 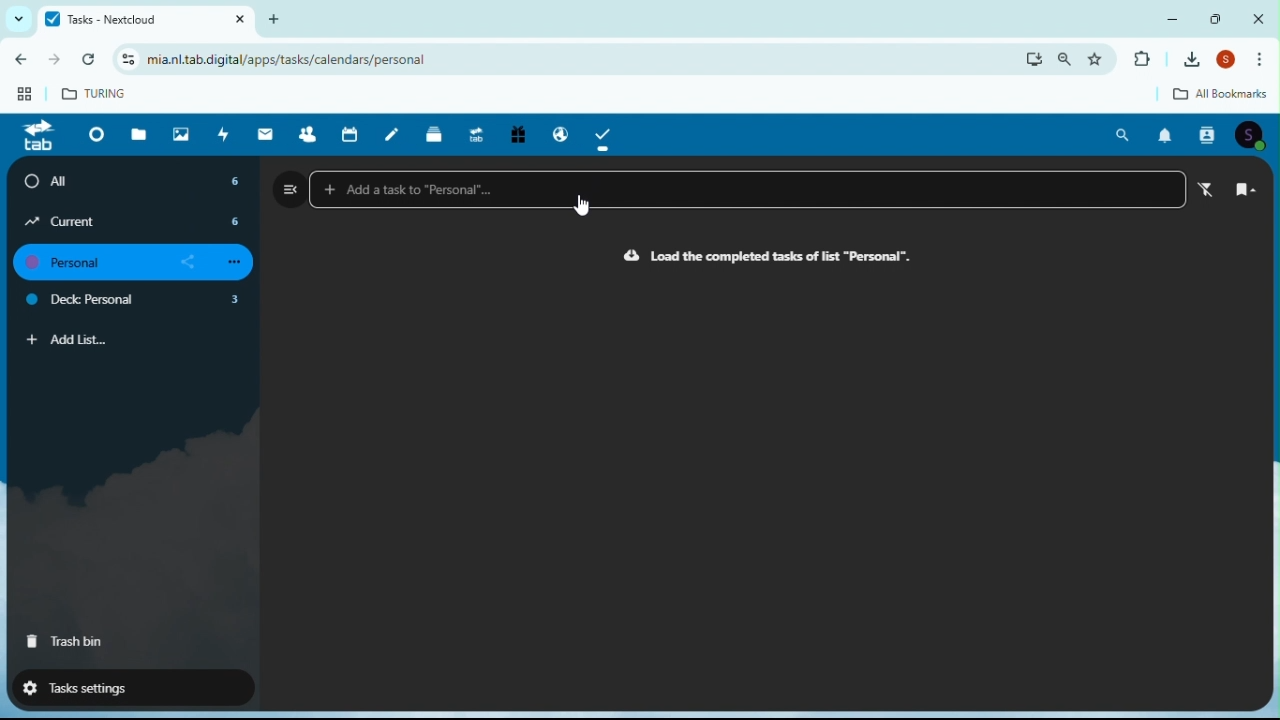 What do you see at coordinates (136, 181) in the screenshot?
I see `All` at bounding box center [136, 181].